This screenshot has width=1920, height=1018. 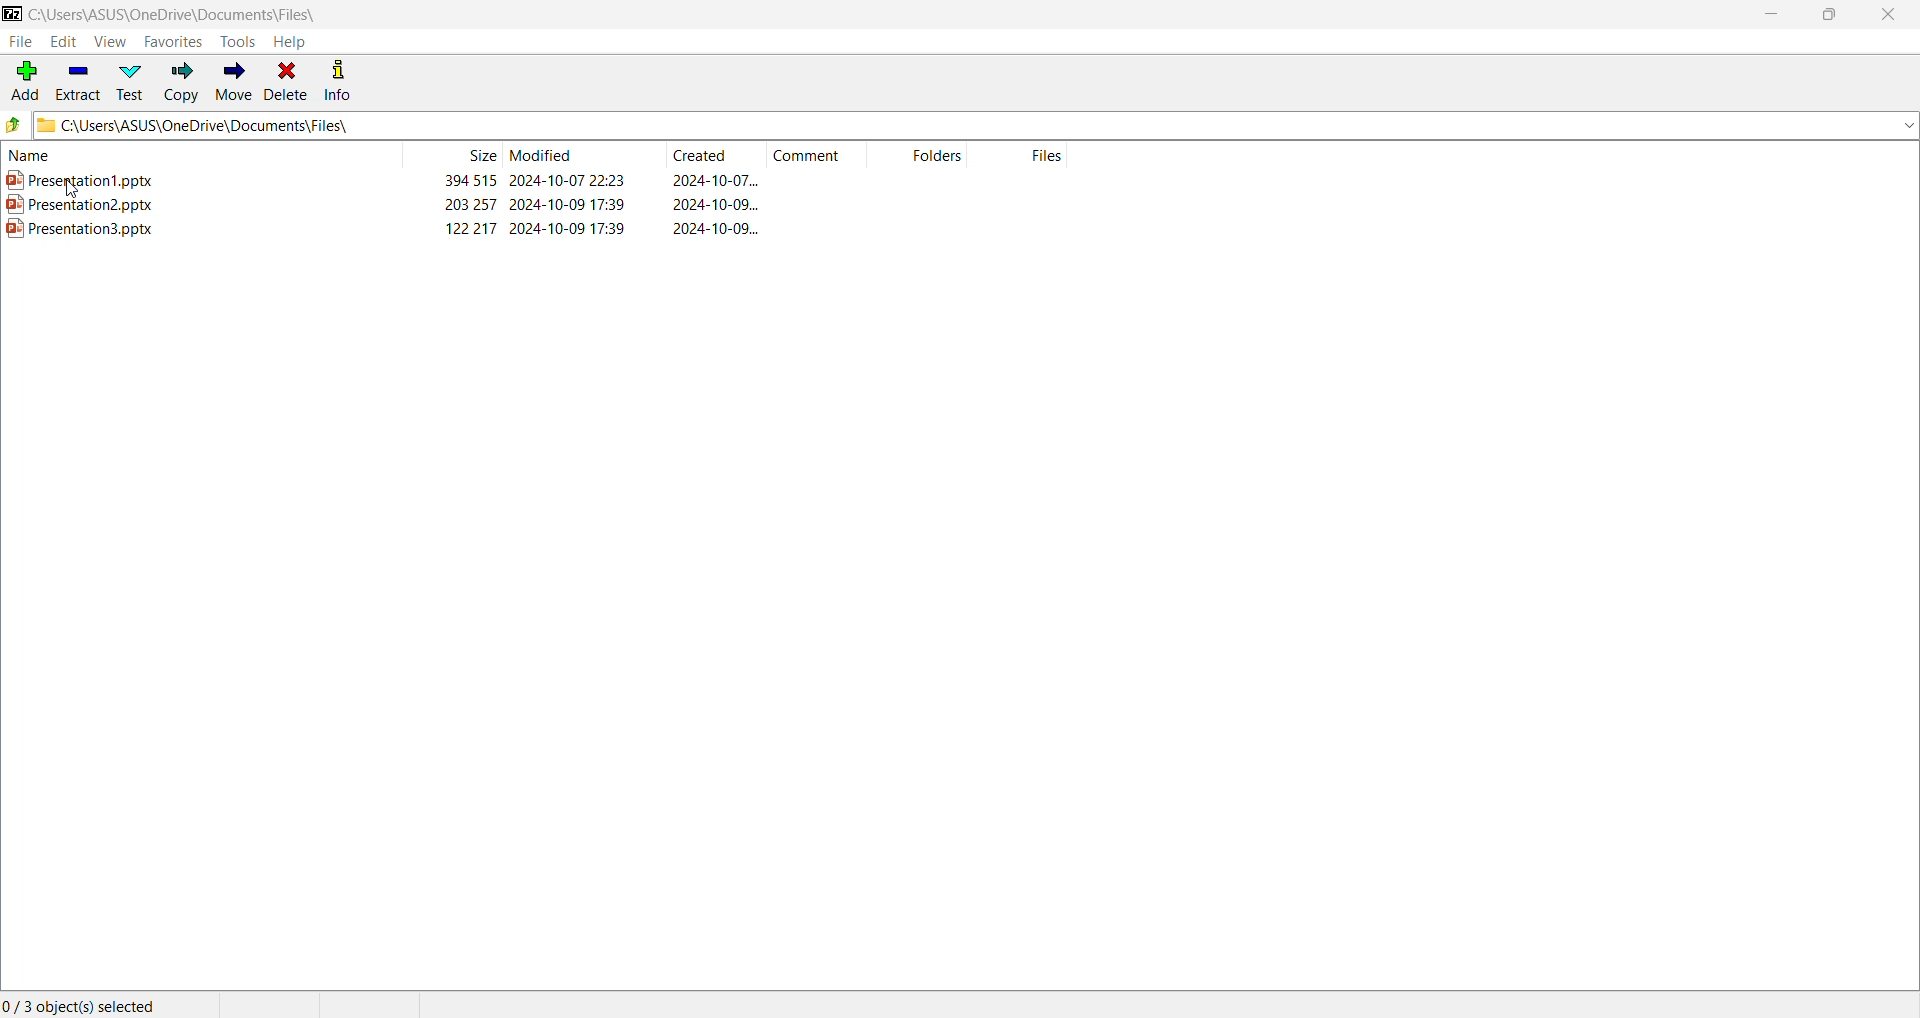 What do you see at coordinates (229, 127) in the screenshot?
I see `C\Users\ASUS\OneDrive\Documents\Files\` at bounding box center [229, 127].